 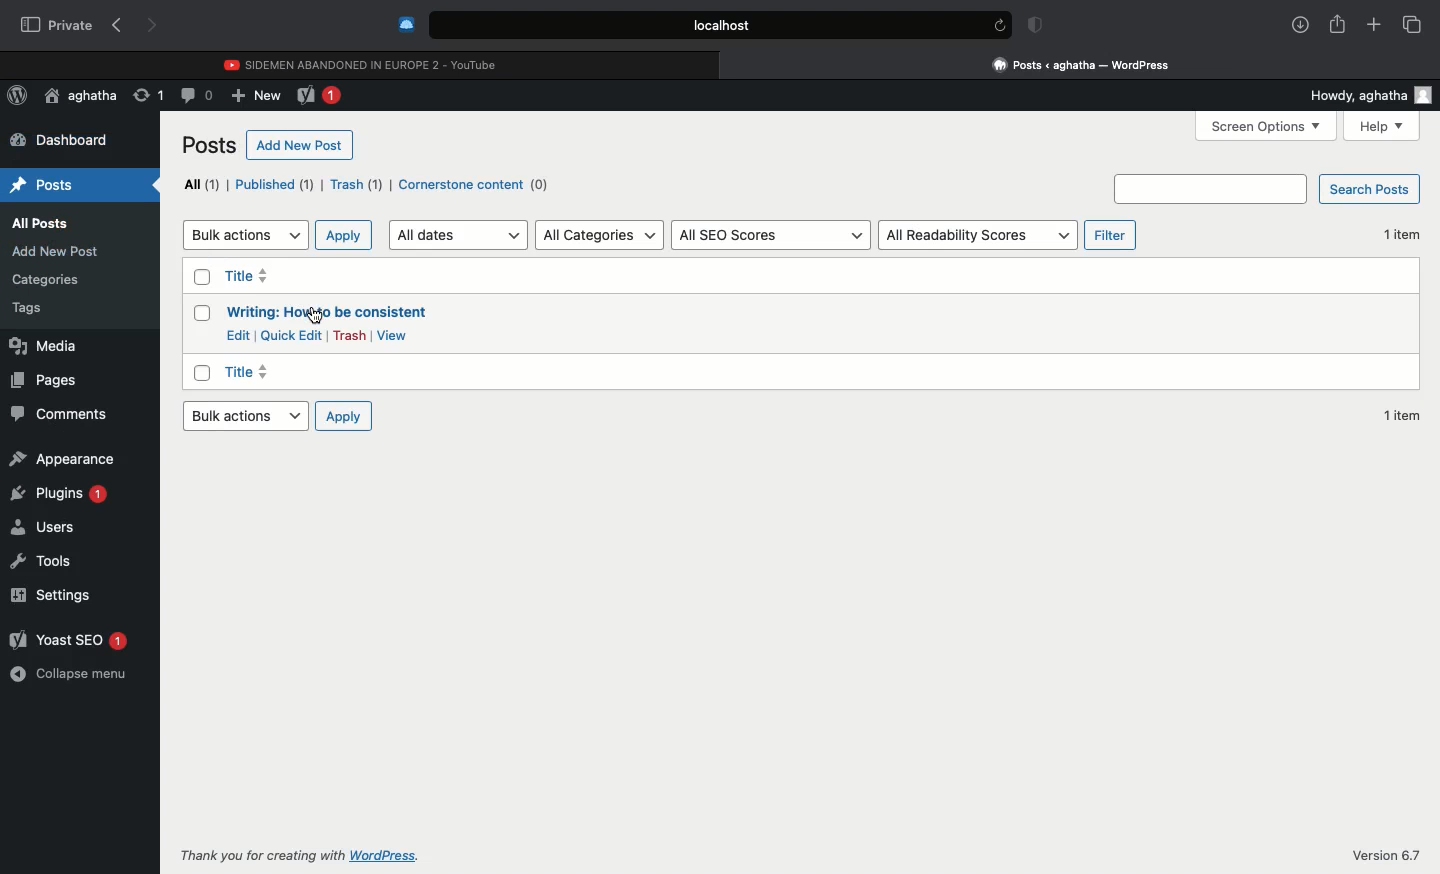 What do you see at coordinates (66, 597) in the screenshot?
I see `settings` at bounding box center [66, 597].